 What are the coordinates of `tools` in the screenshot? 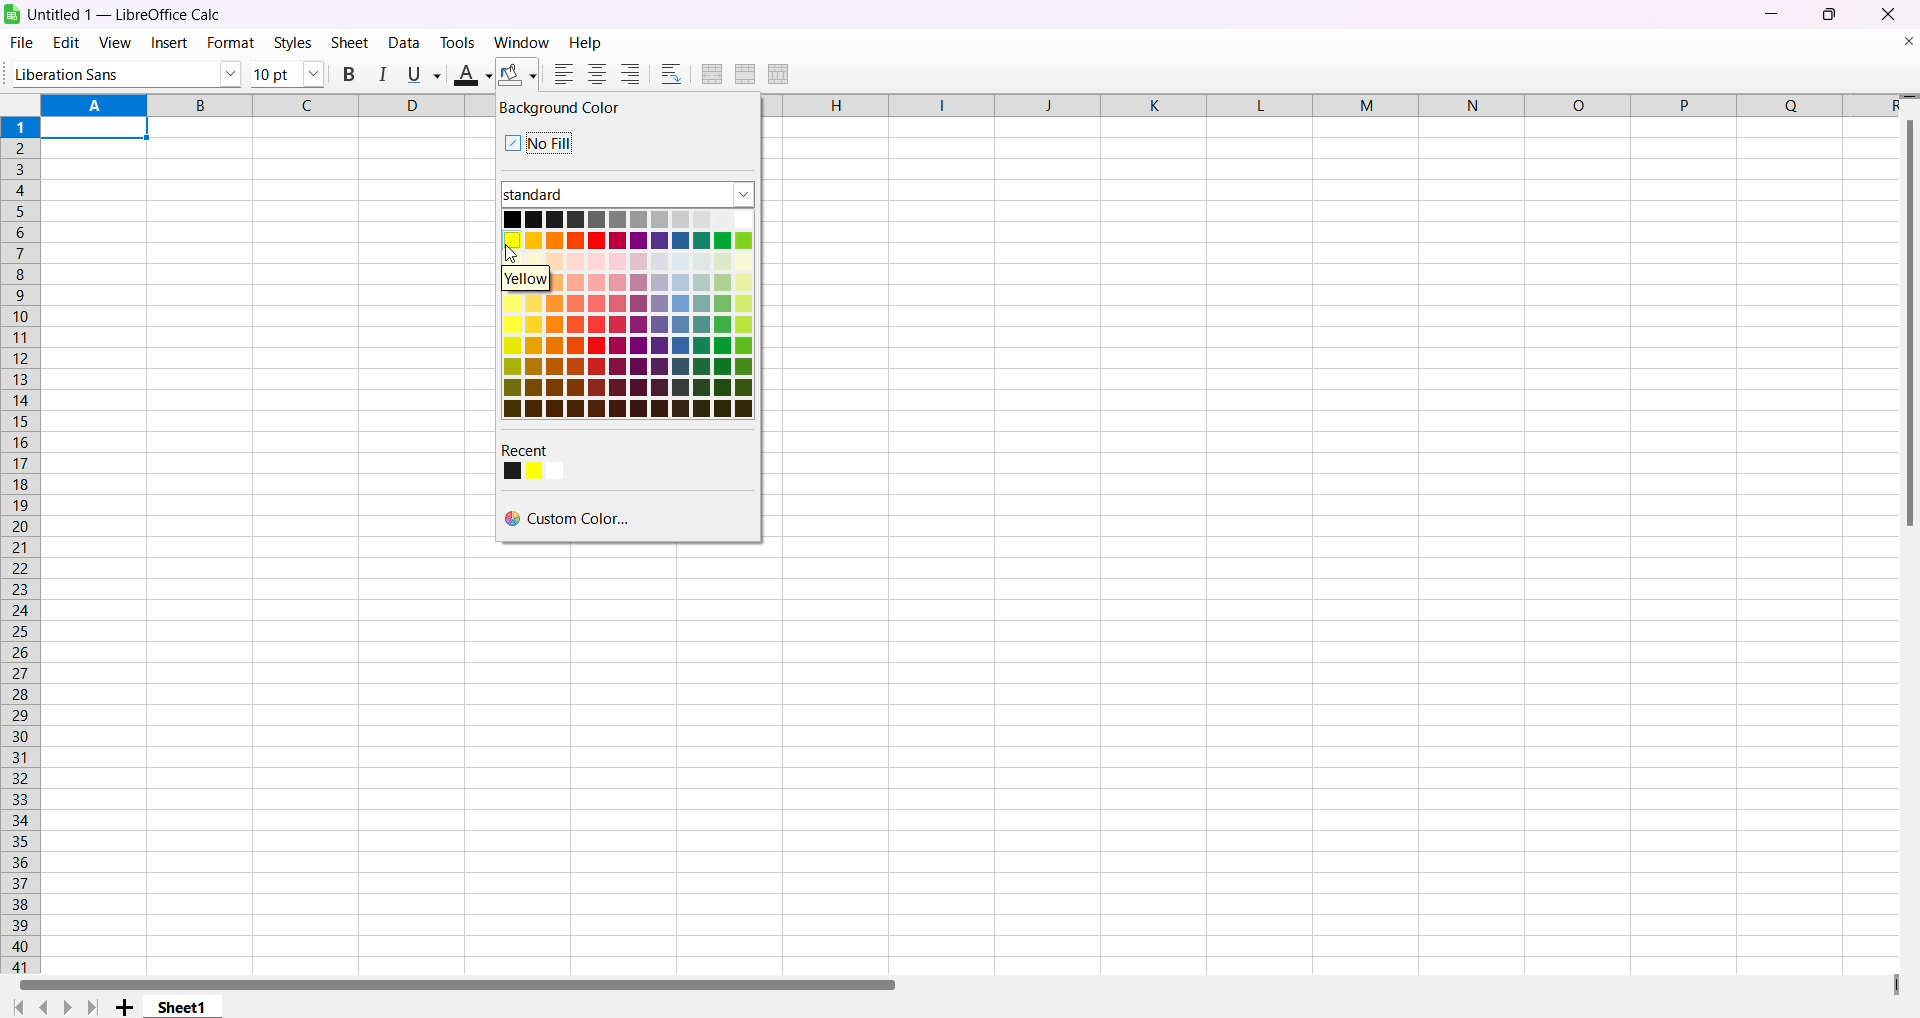 It's located at (457, 43).